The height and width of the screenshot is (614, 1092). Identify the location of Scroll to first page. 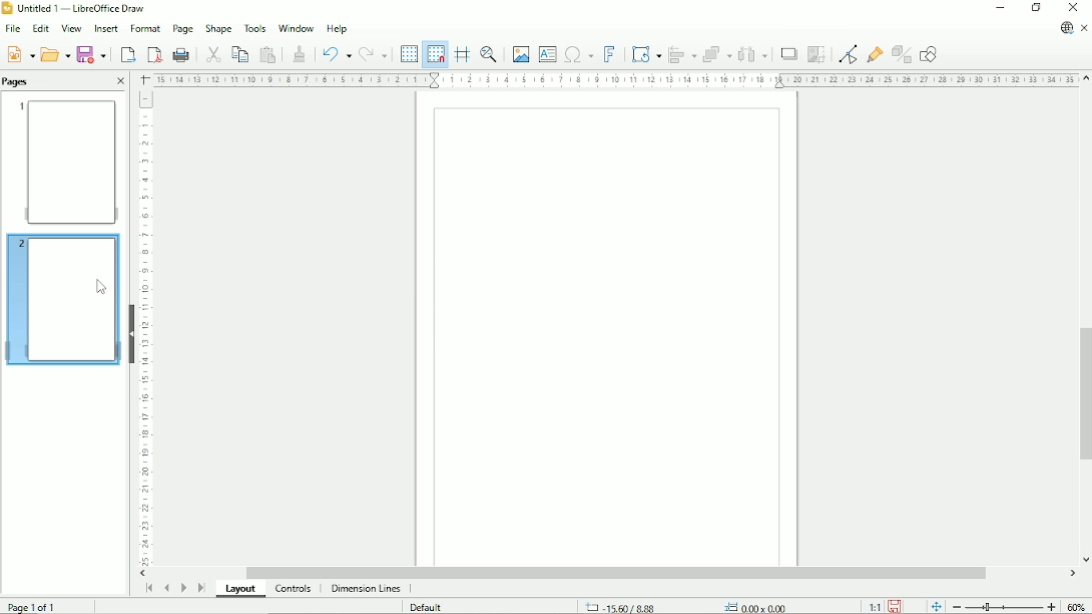
(148, 588).